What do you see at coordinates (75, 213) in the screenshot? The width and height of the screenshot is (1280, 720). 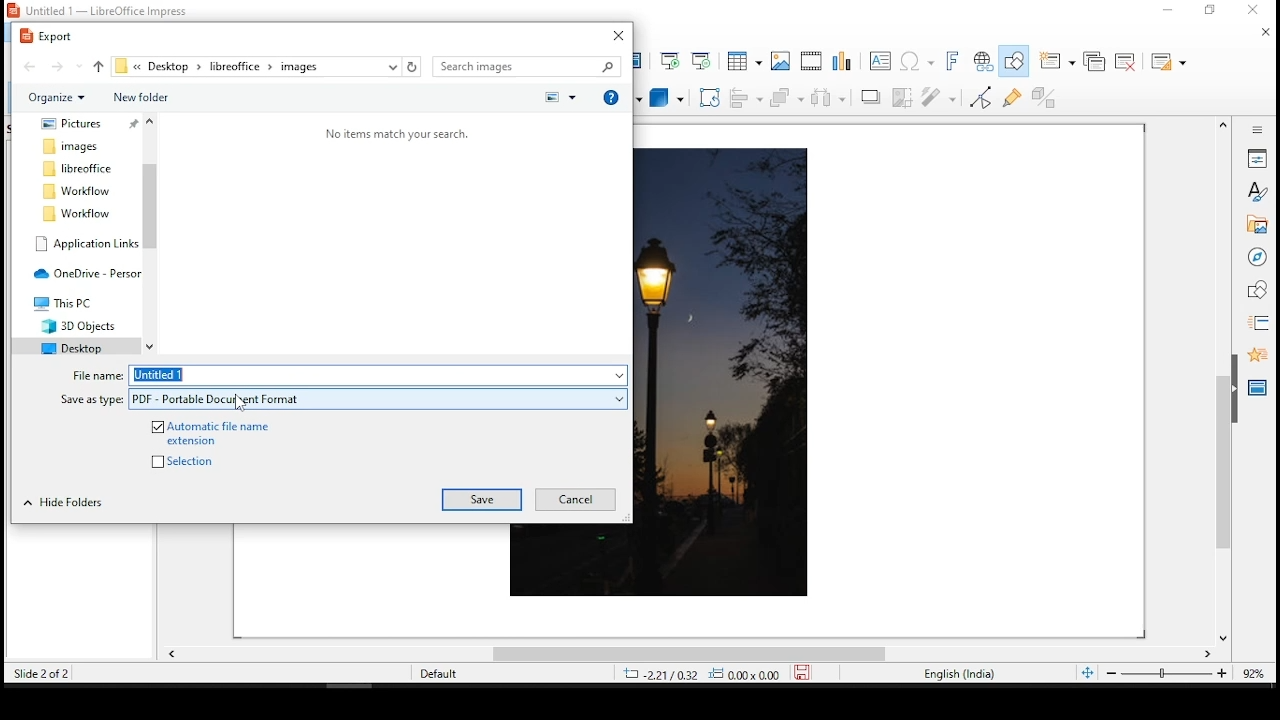 I see `folder` at bounding box center [75, 213].